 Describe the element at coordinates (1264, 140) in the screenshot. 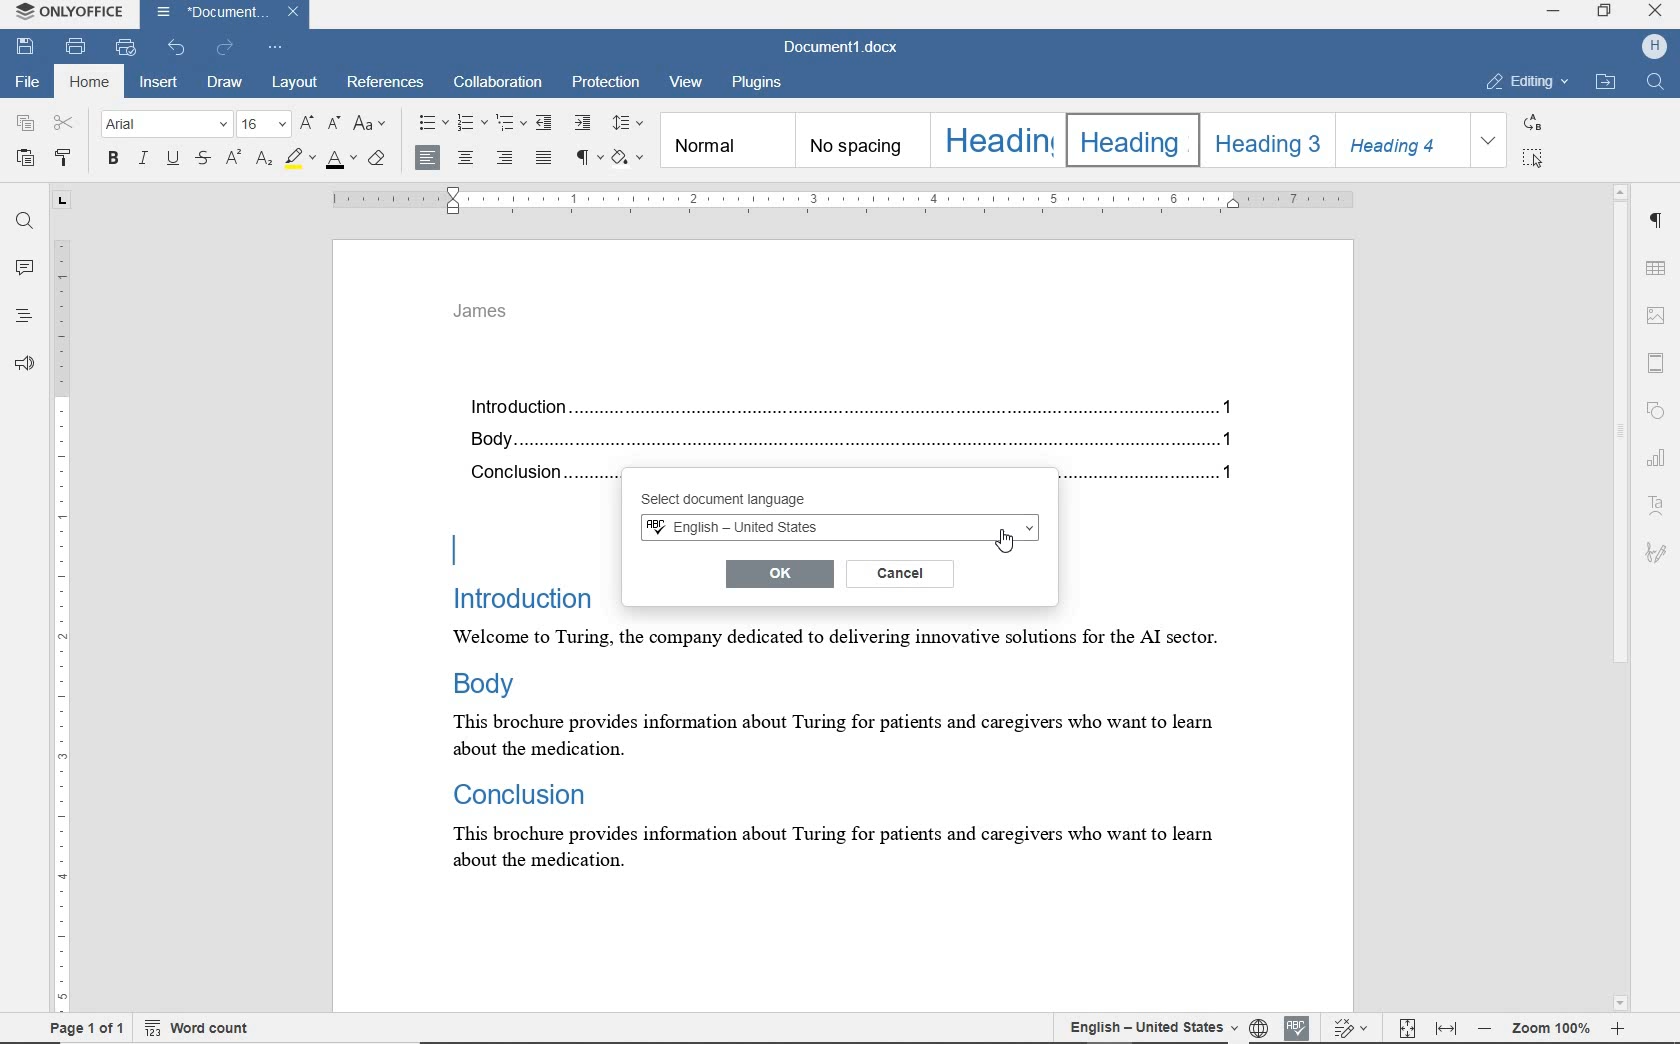

I see `Heading 3` at that location.